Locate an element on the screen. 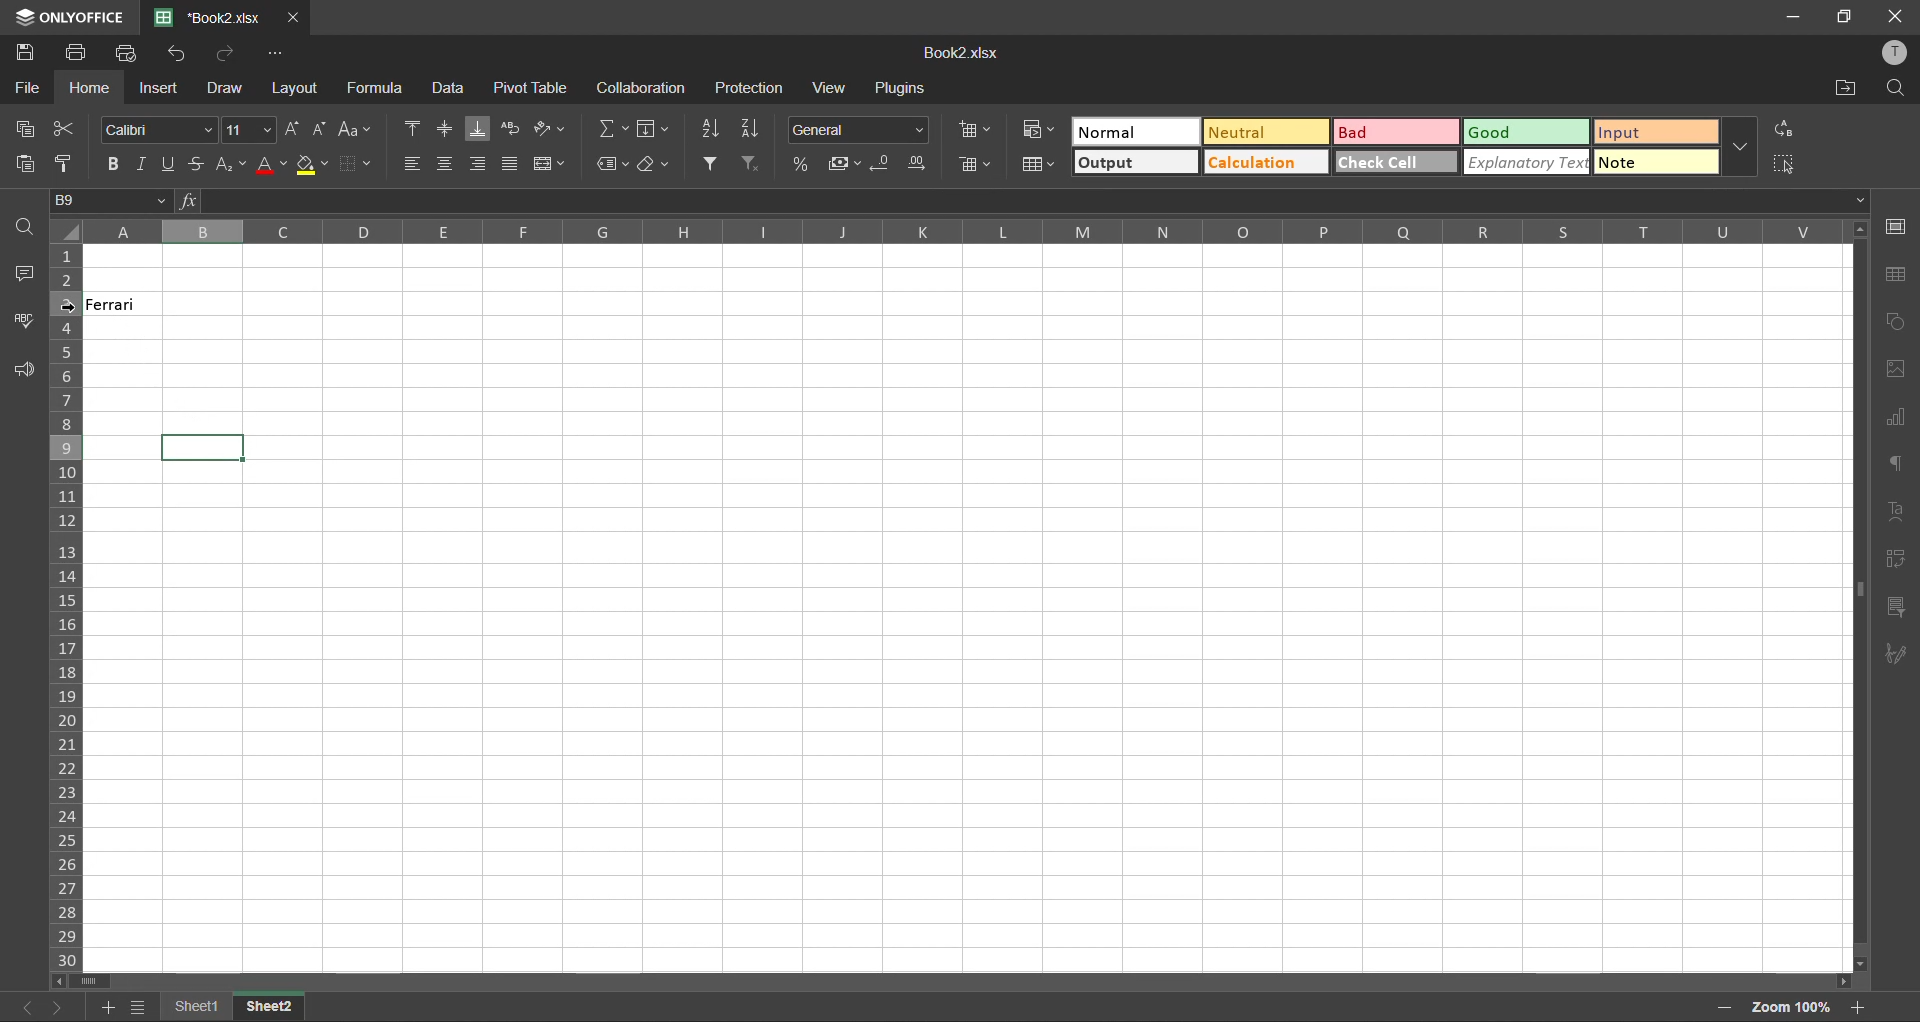 The image size is (1920, 1022). insert cells is located at coordinates (976, 129).